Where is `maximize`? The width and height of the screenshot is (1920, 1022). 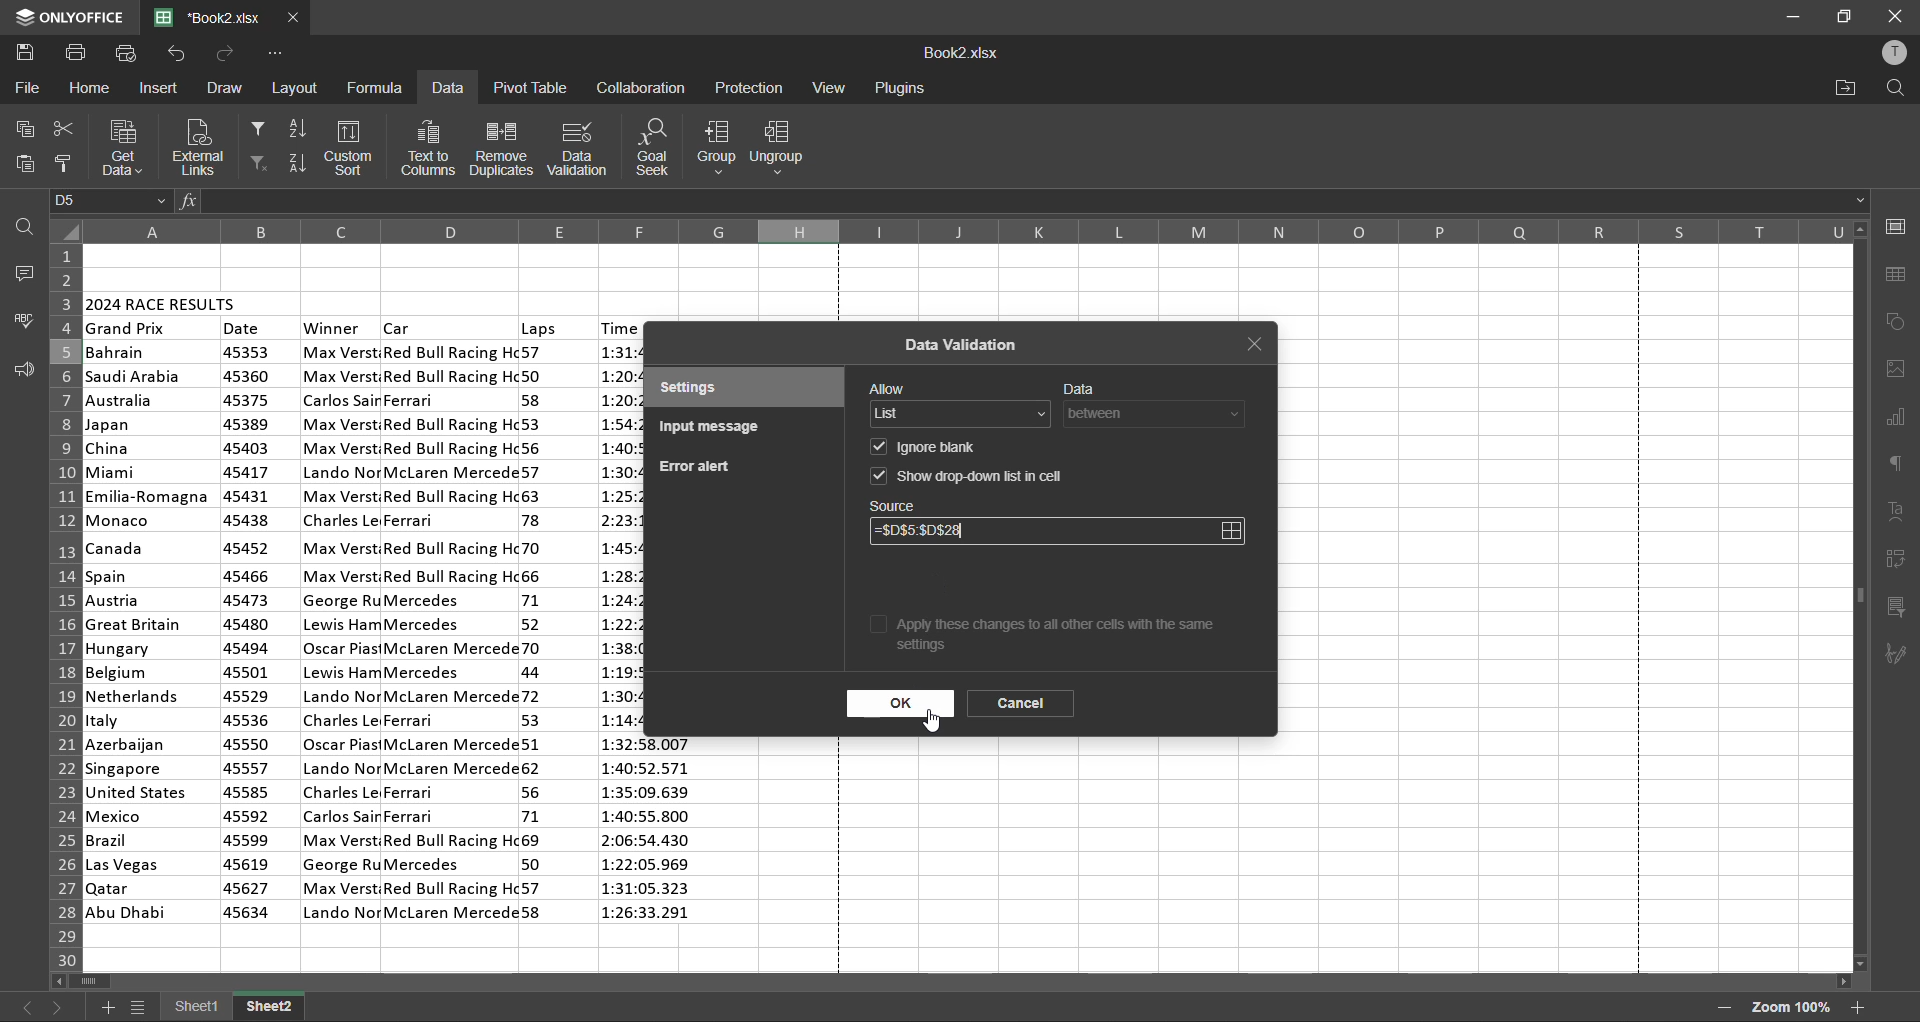
maximize is located at coordinates (1847, 15).